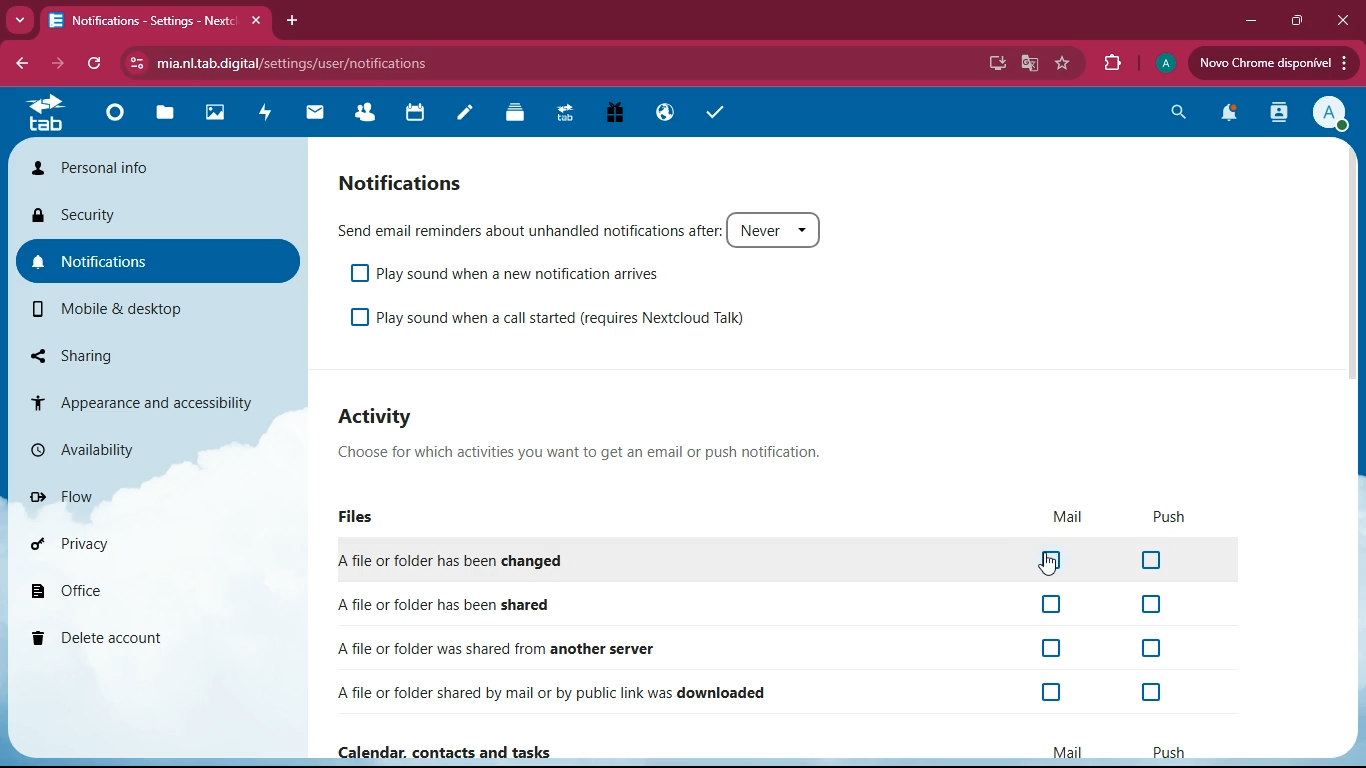 This screenshot has height=768, width=1366. Describe the element at coordinates (318, 118) in the screenshot. I see `mail` at that location.